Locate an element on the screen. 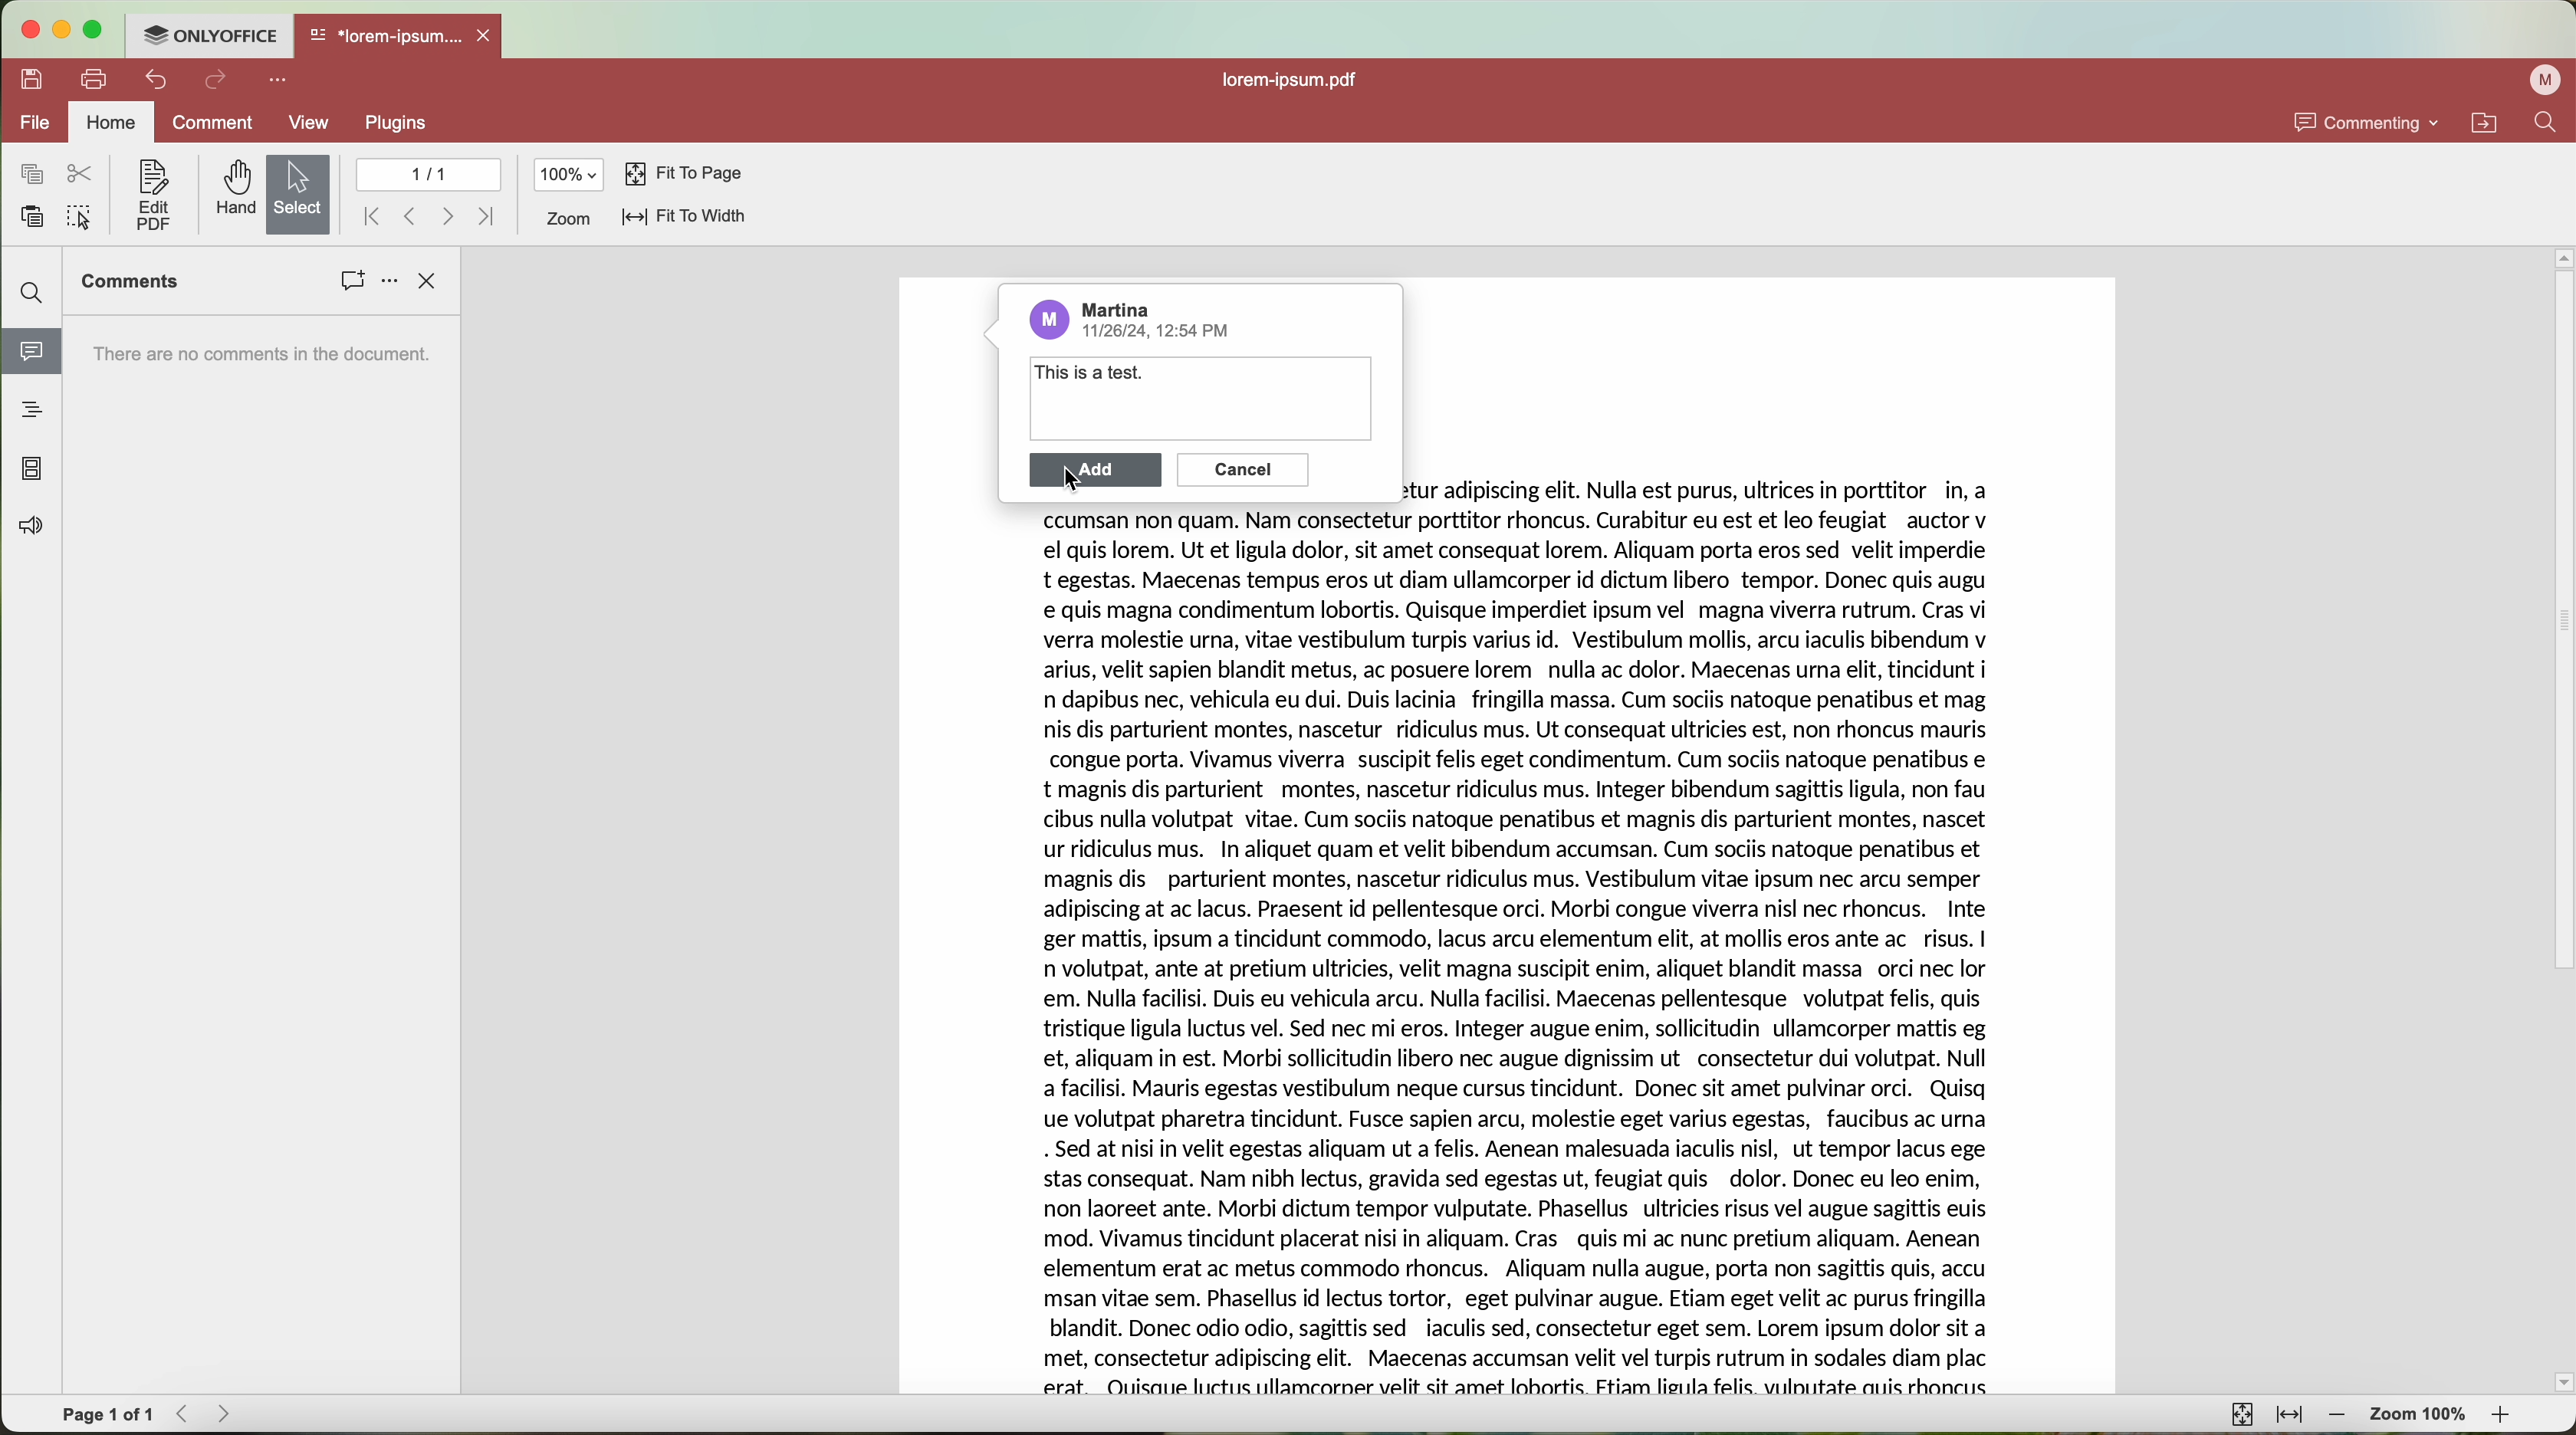  view is located at coordinates (312, 122).